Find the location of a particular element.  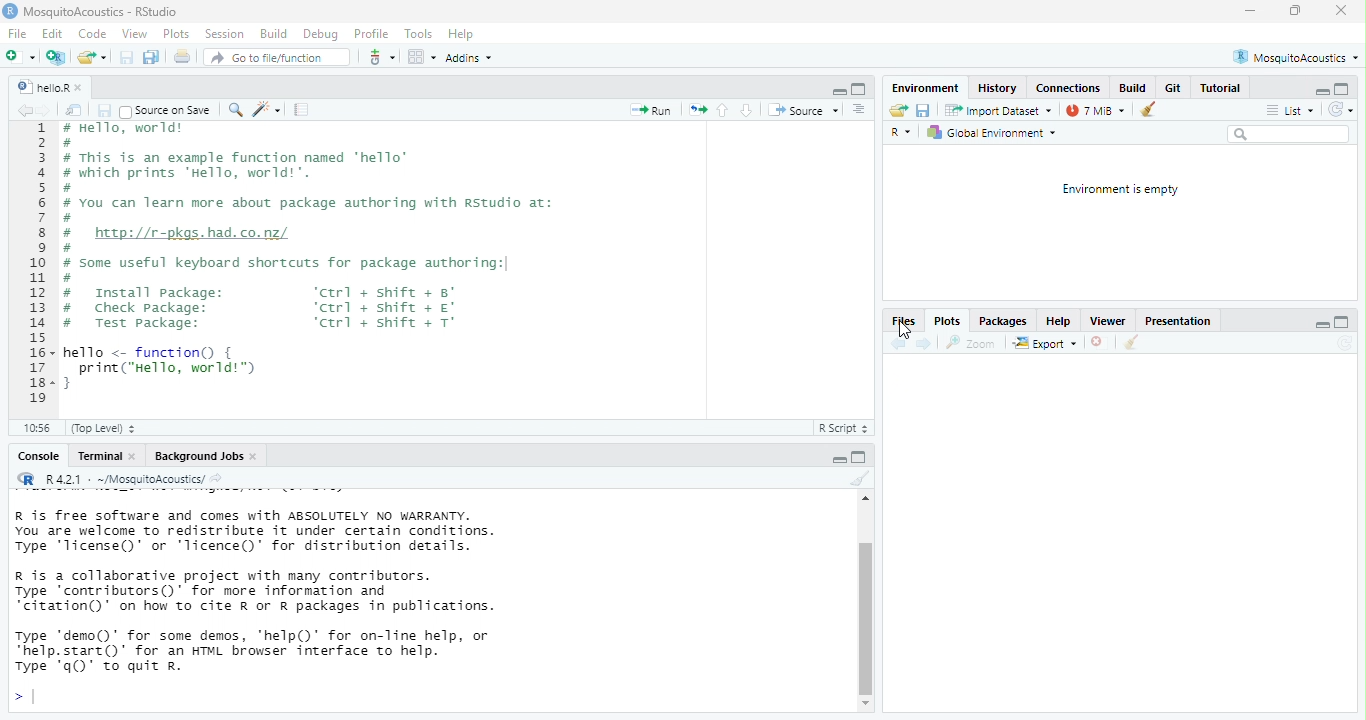

Addins ~ is located at coordinates (473, 58).